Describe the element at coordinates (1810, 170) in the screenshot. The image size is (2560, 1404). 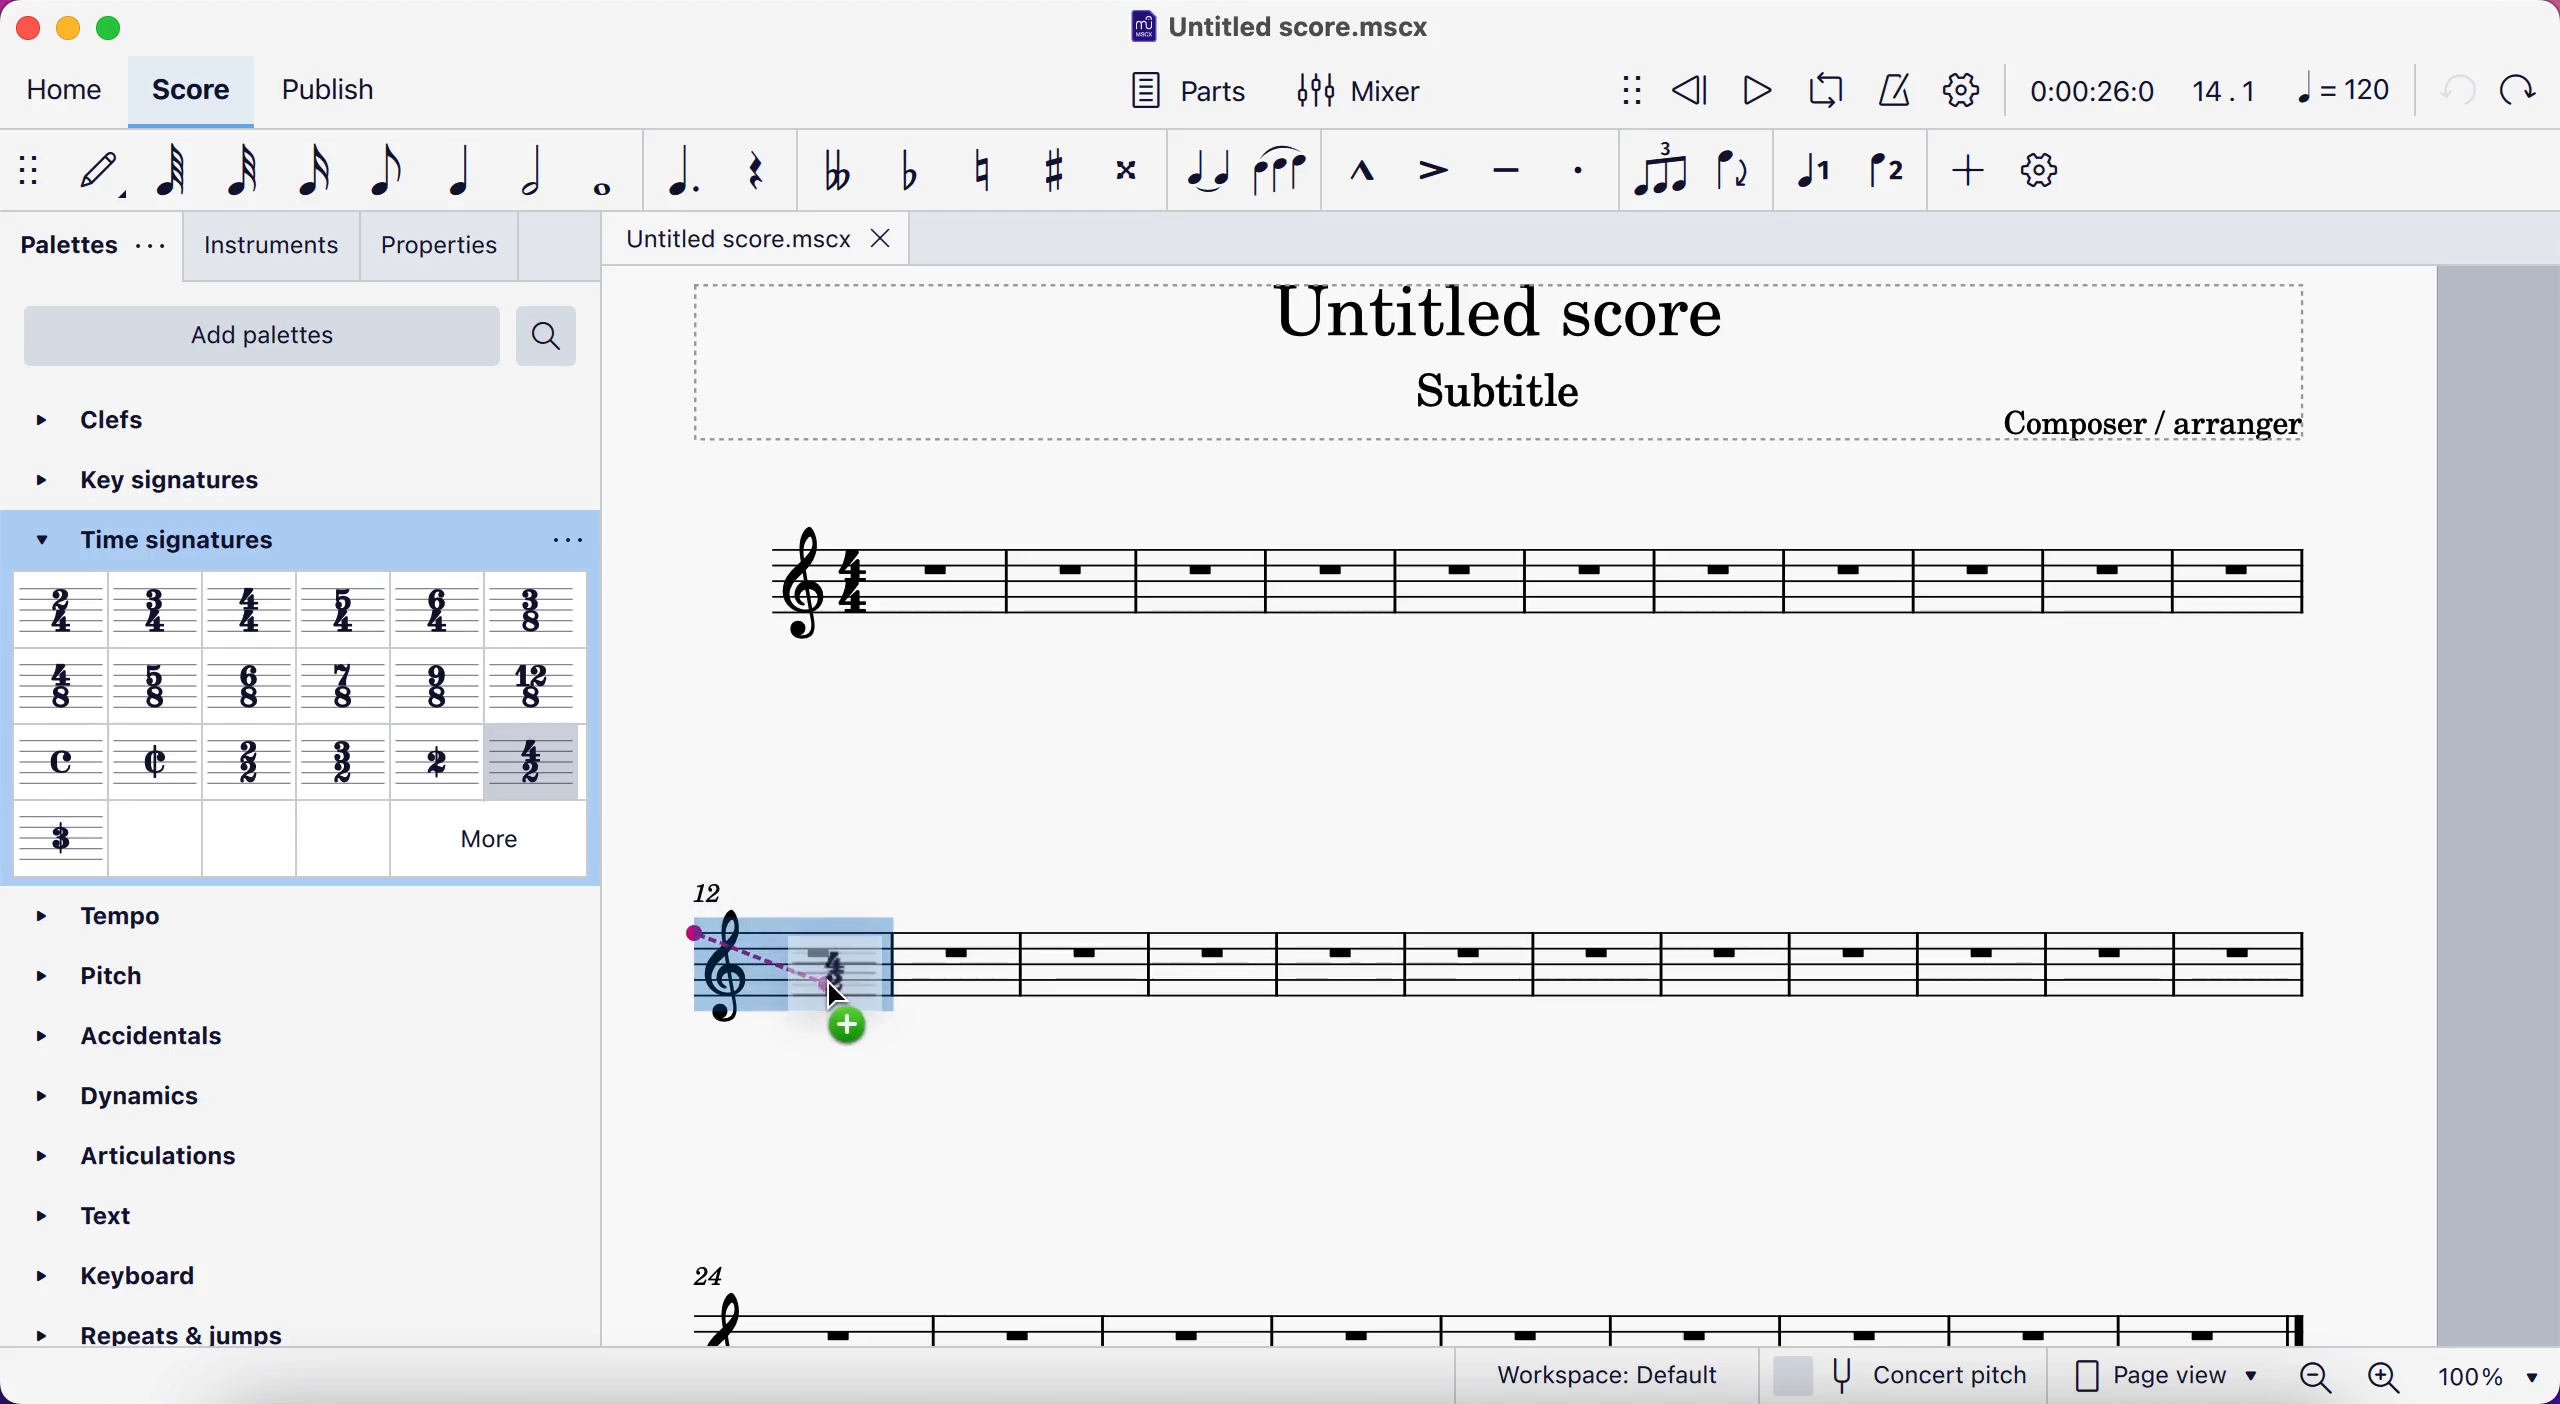
I see `voice 1` at that location.